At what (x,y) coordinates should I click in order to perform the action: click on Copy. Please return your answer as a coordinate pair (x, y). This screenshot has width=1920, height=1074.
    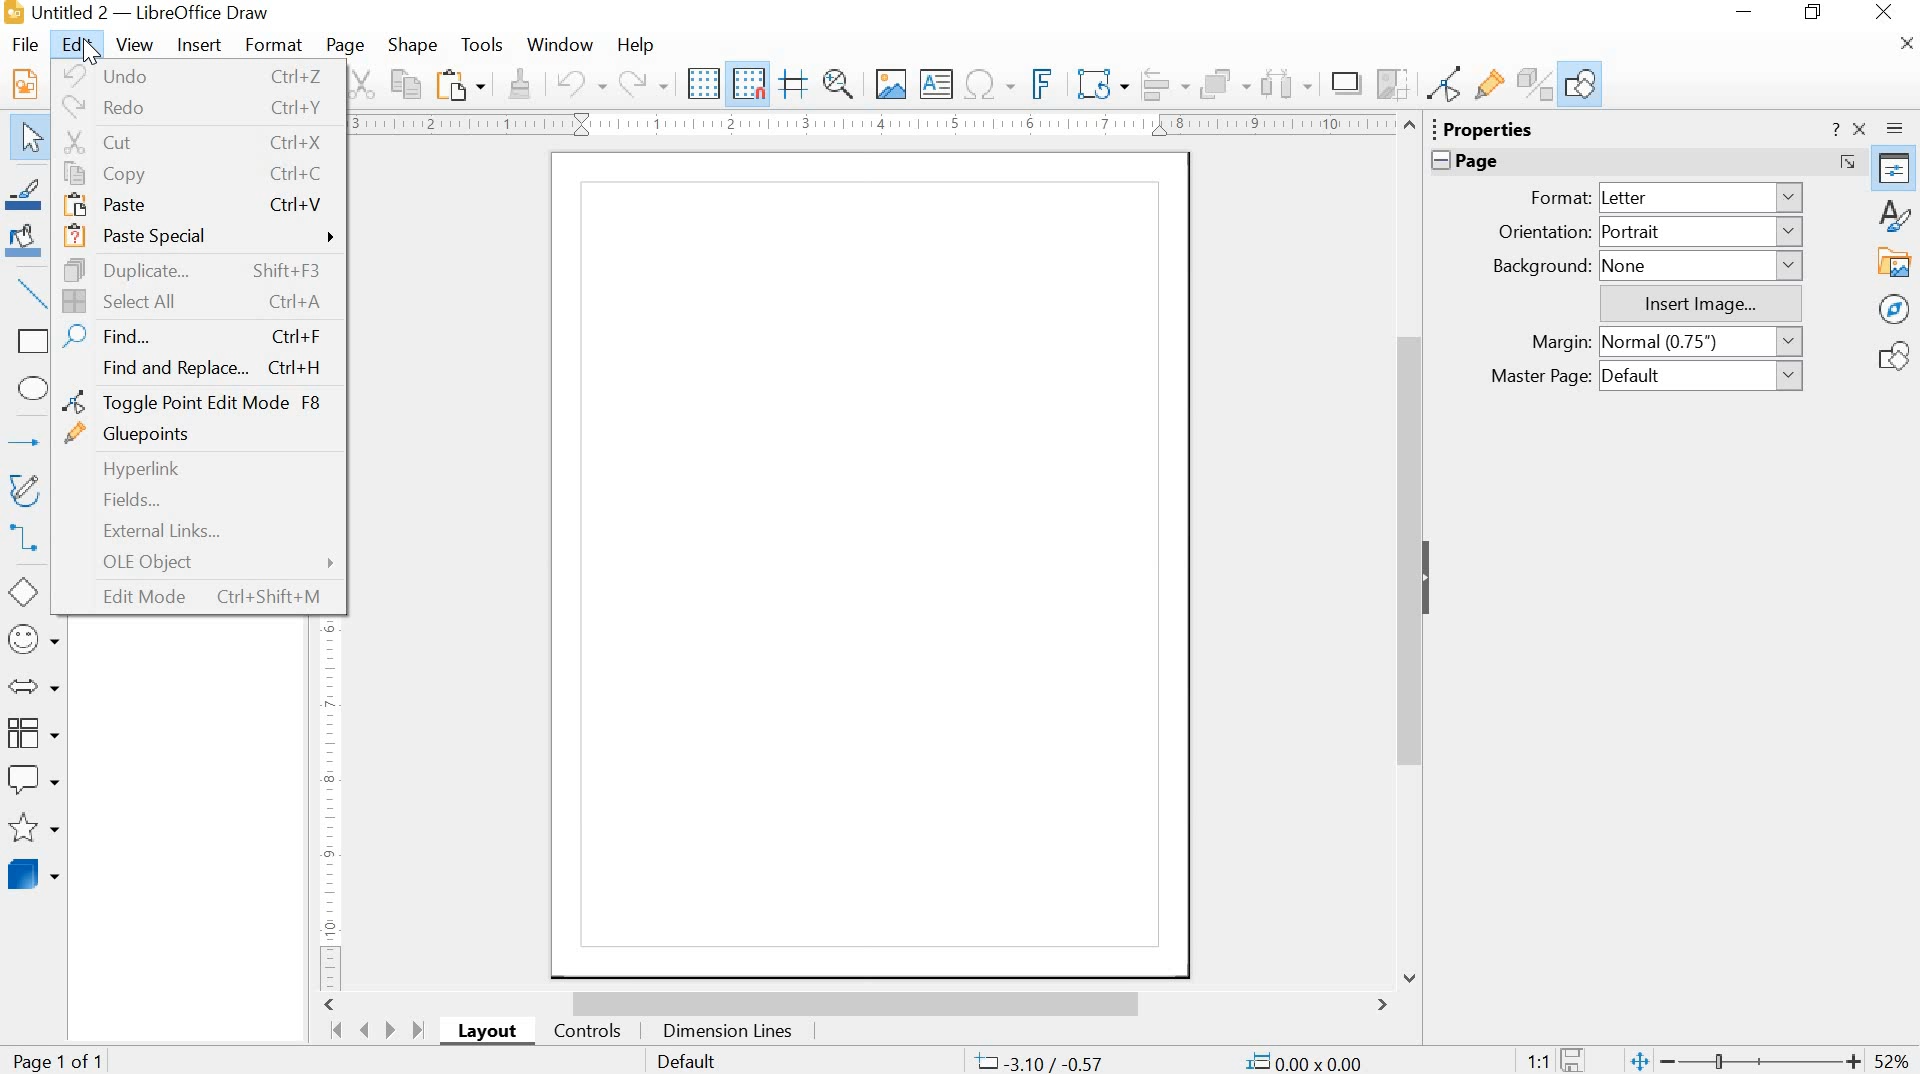
    Looking at the image, I should click on (406, 84).